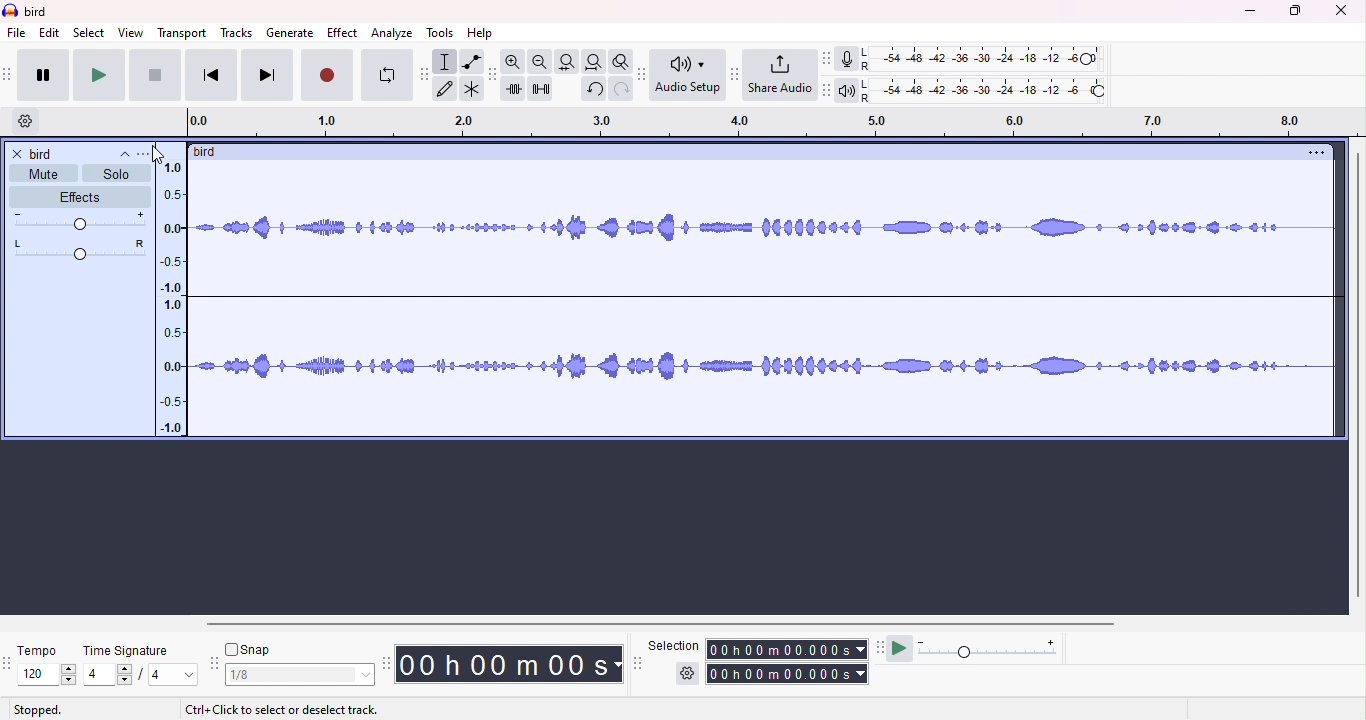 The width and height of the screenshot is (1366, 720). What do you see at coordinates (9, 74) in the screenshot?
I see `transport tool bar` at bounding box center [9, 74].